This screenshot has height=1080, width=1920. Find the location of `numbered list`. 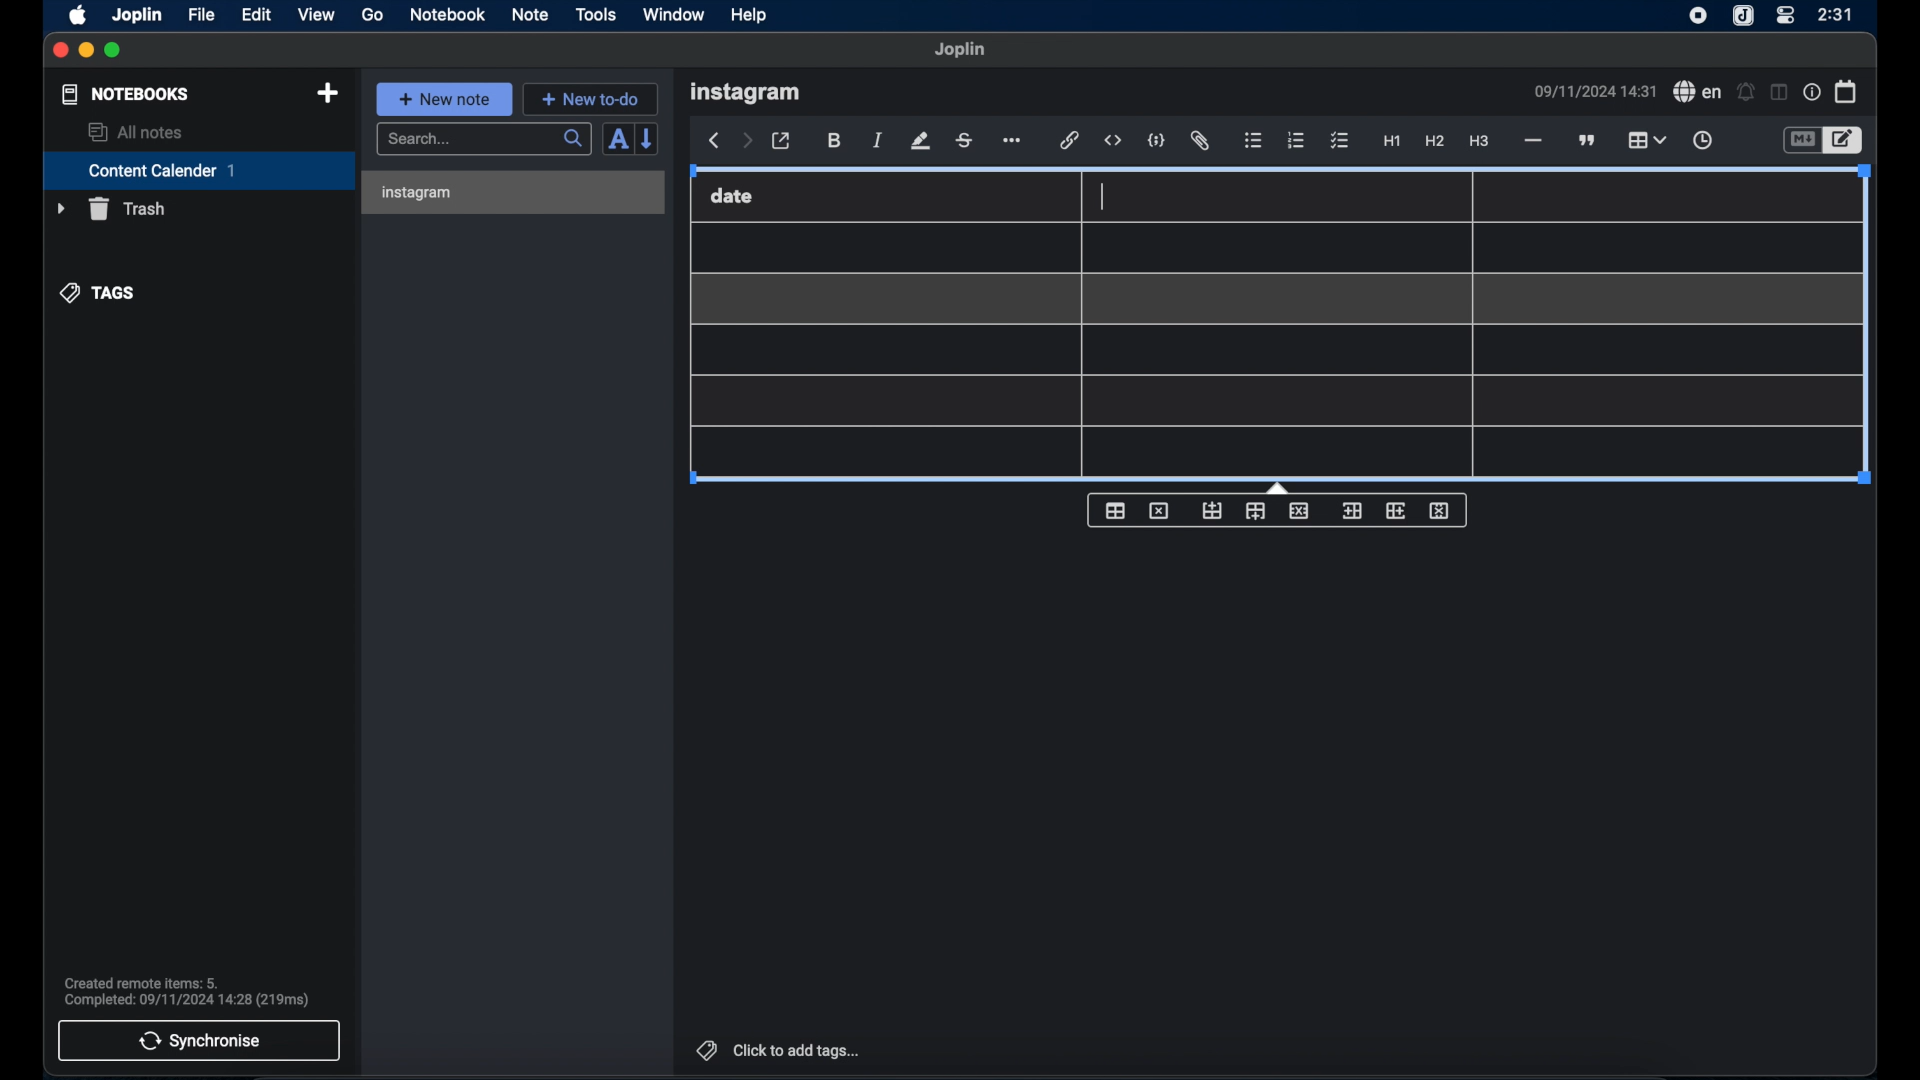

numbered list is located at coordinates (1297, 141).